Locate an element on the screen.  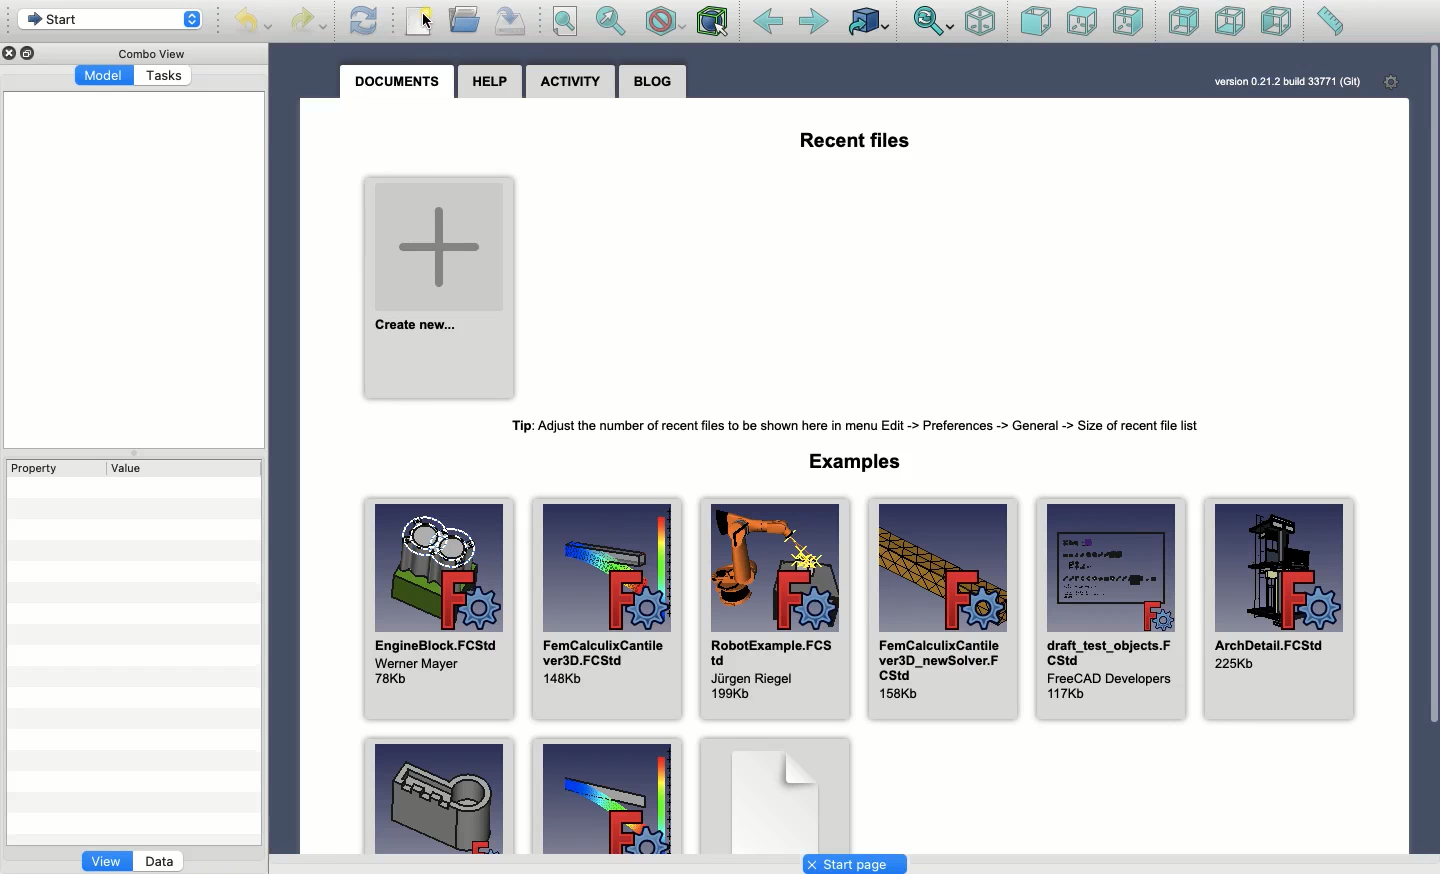
Bounding box is located at coordinates (715, 23).